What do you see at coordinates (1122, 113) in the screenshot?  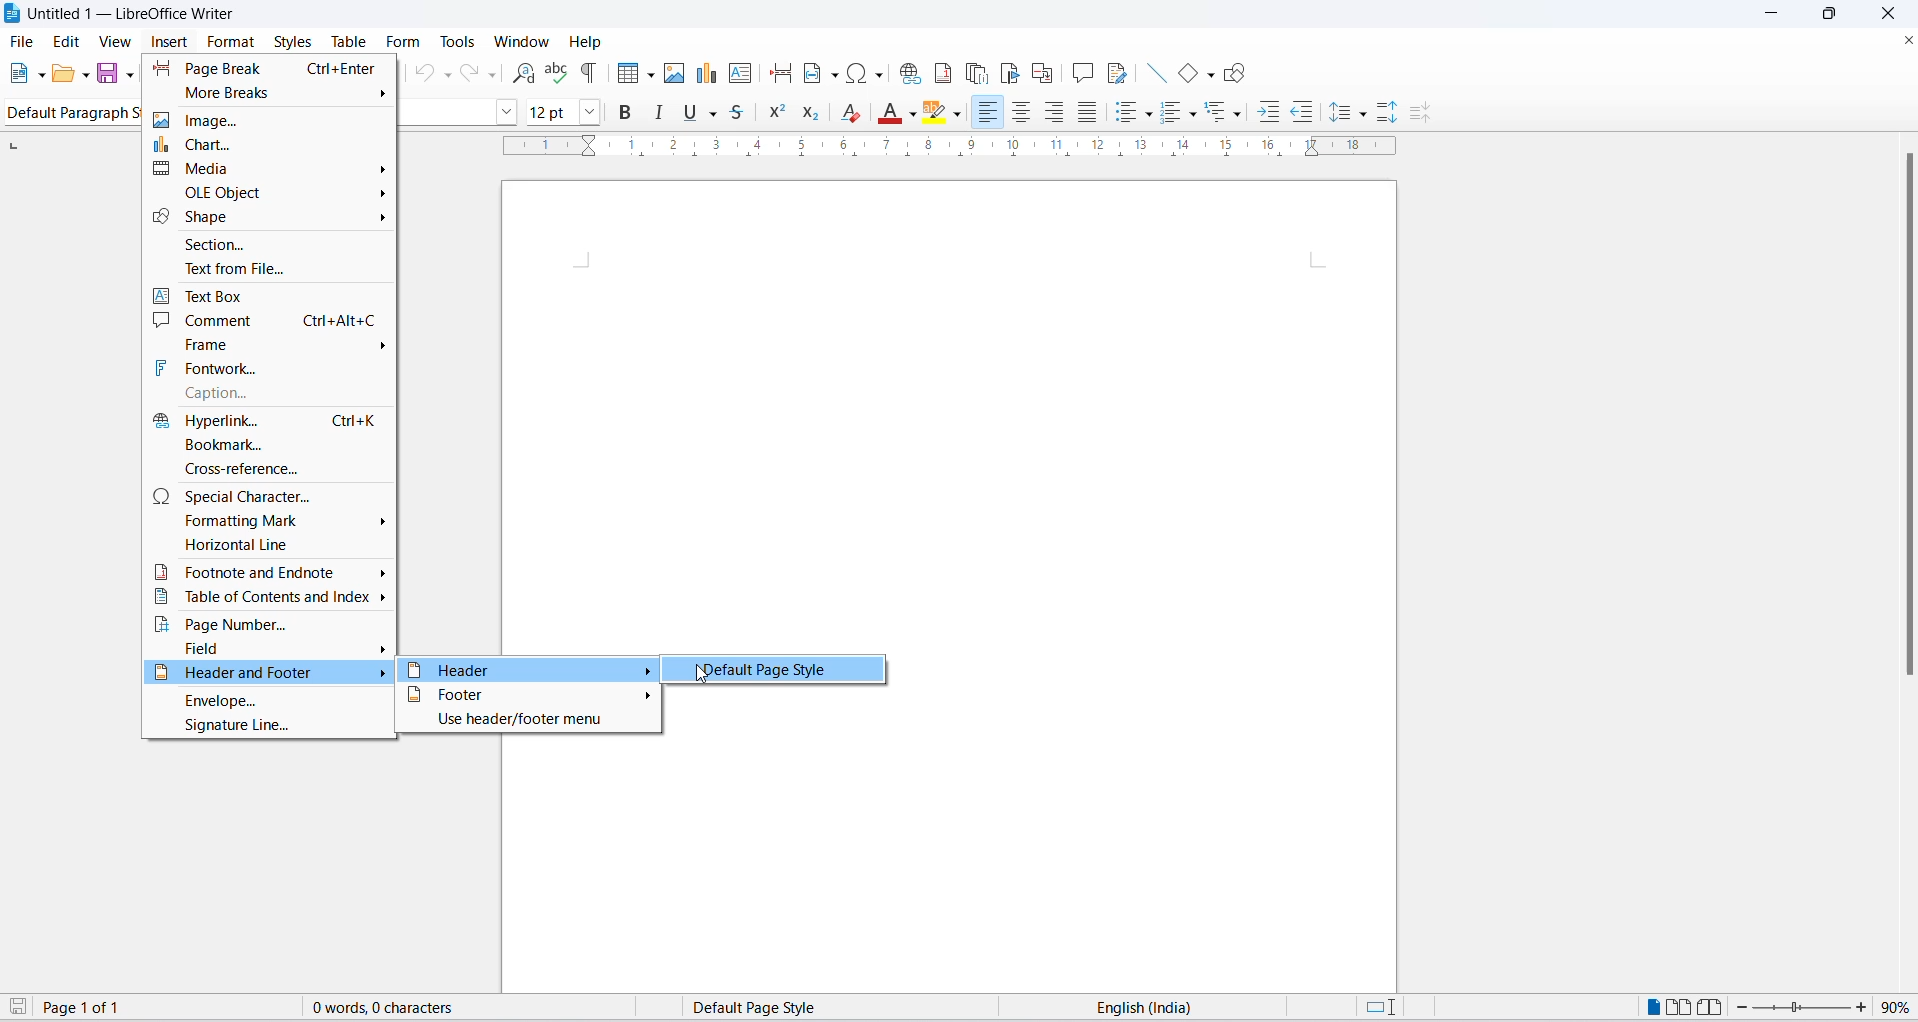 I see `toggle unordered list` at bounding box center [1122, 113].